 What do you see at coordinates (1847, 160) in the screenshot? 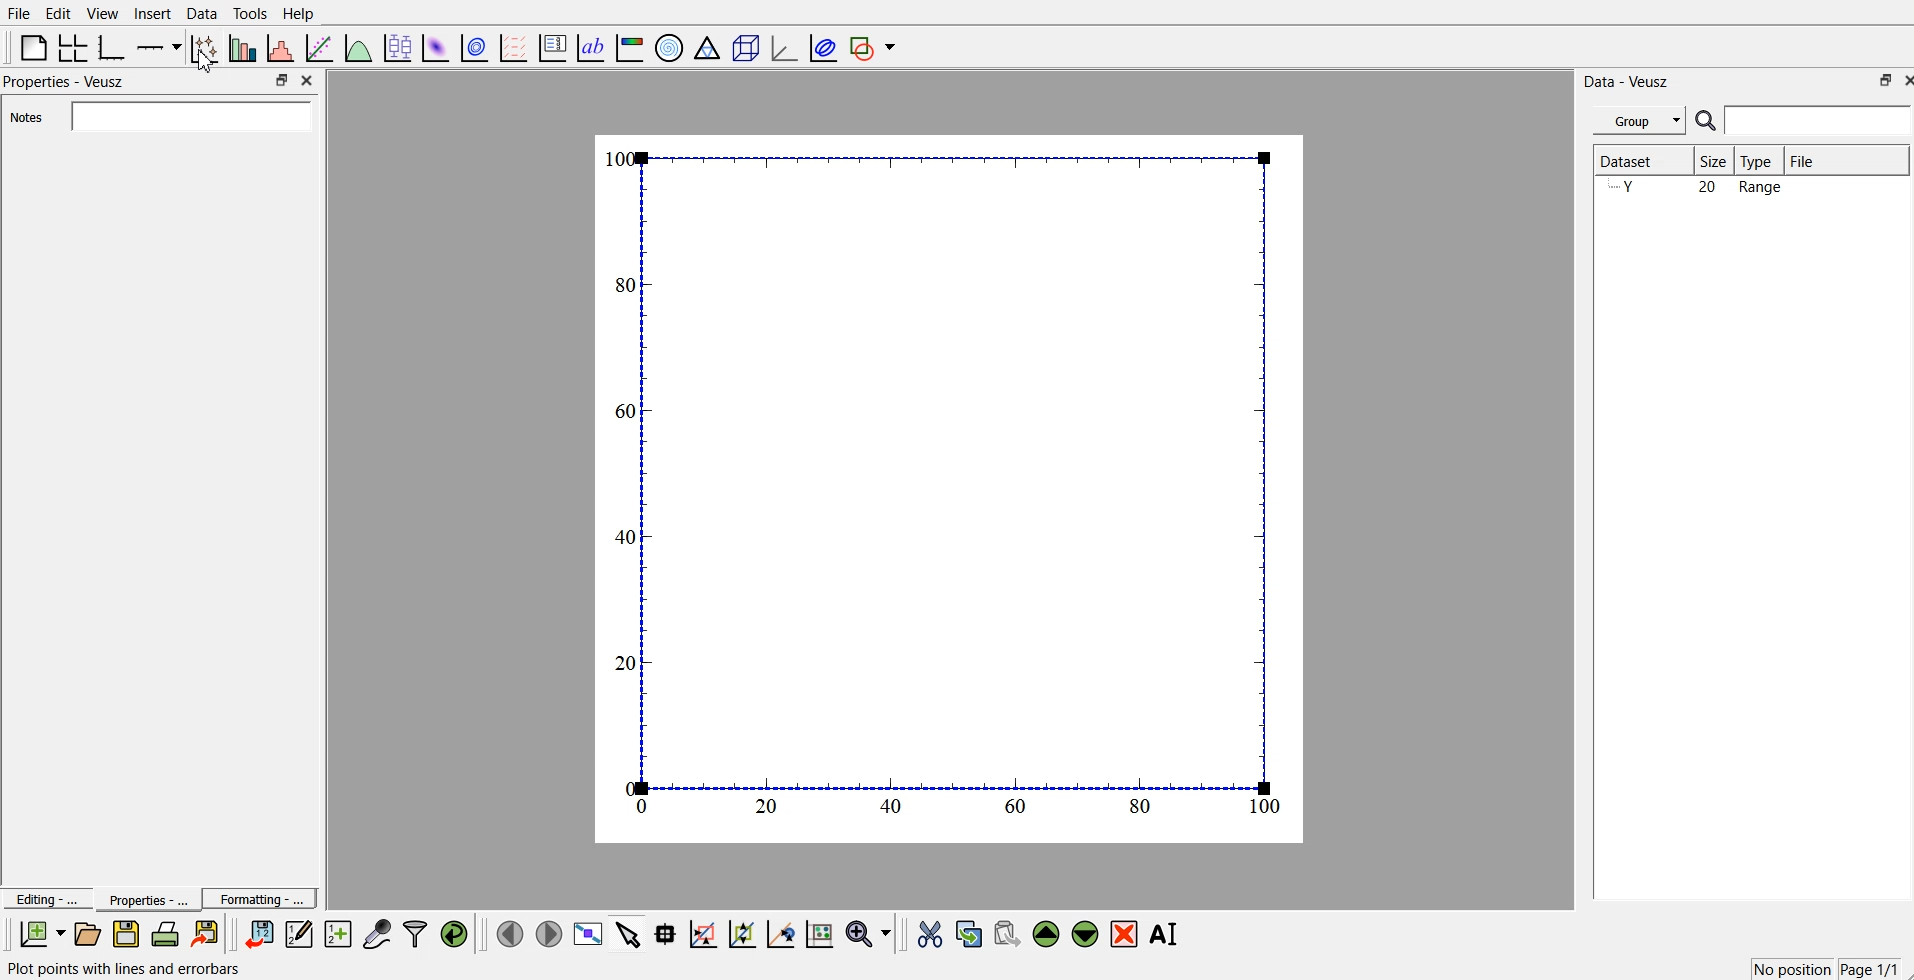
I see `File` at bounding box center [1847, 160].